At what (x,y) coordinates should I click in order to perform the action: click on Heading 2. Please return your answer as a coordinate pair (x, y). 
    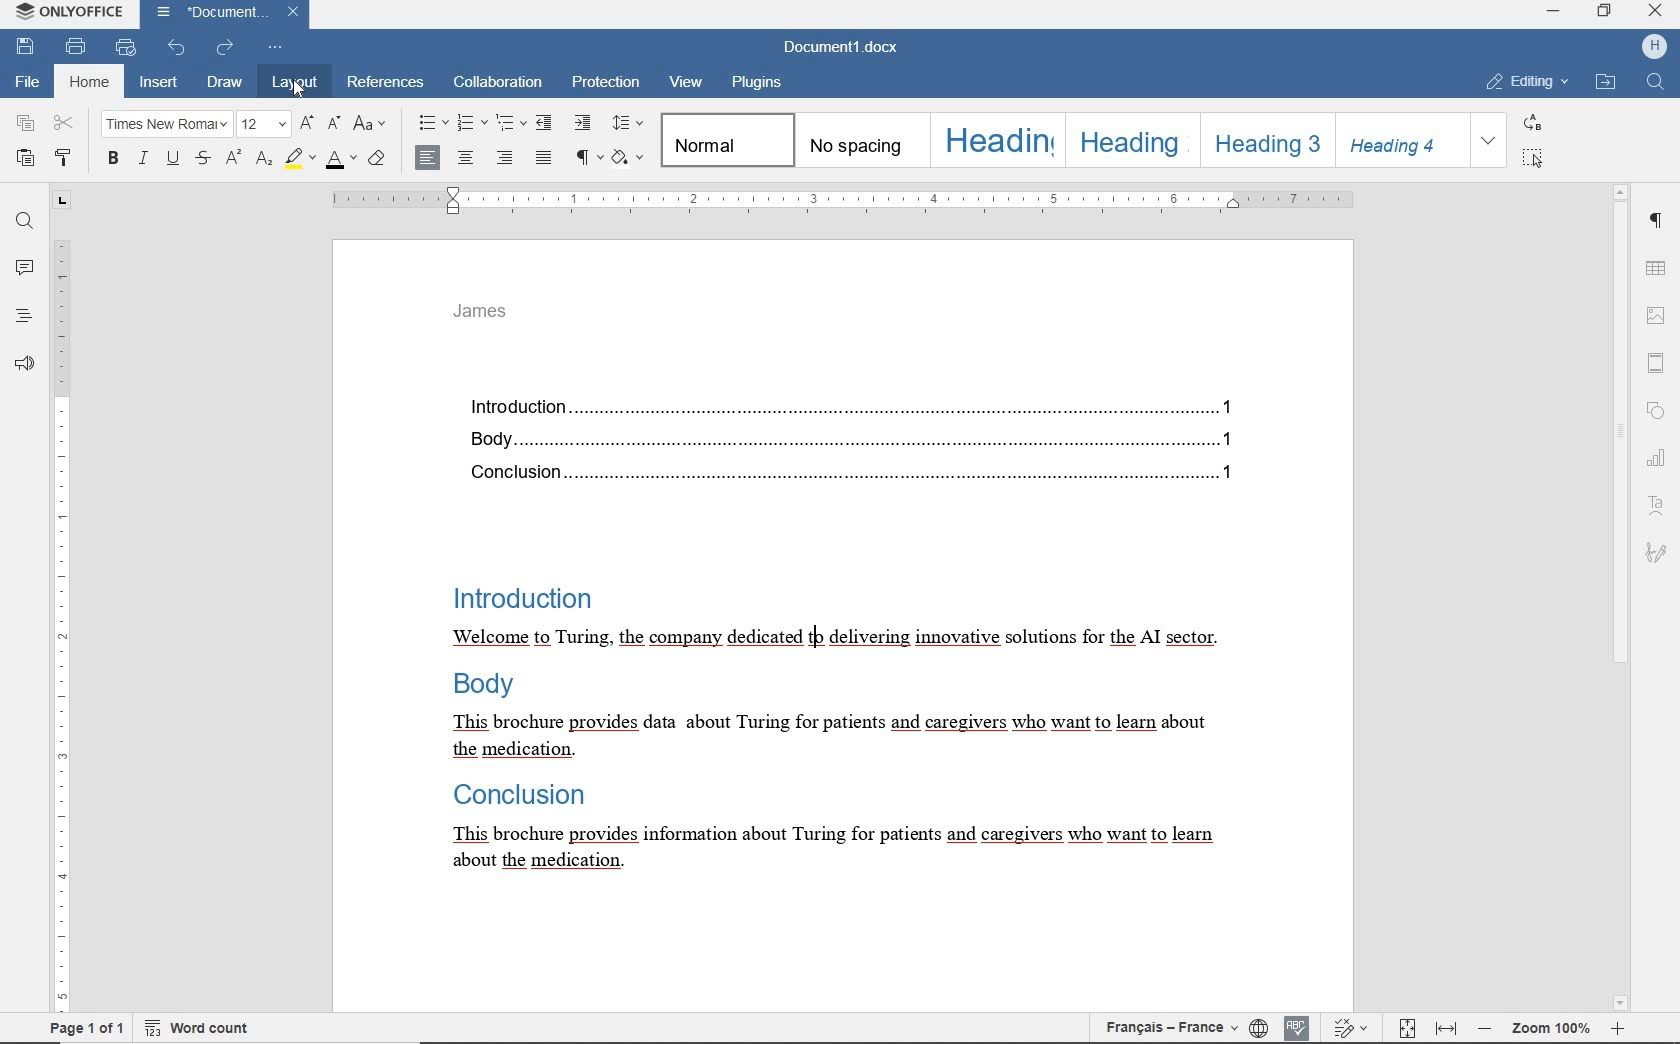
    Looking at the image, I should click on (1128, 138).